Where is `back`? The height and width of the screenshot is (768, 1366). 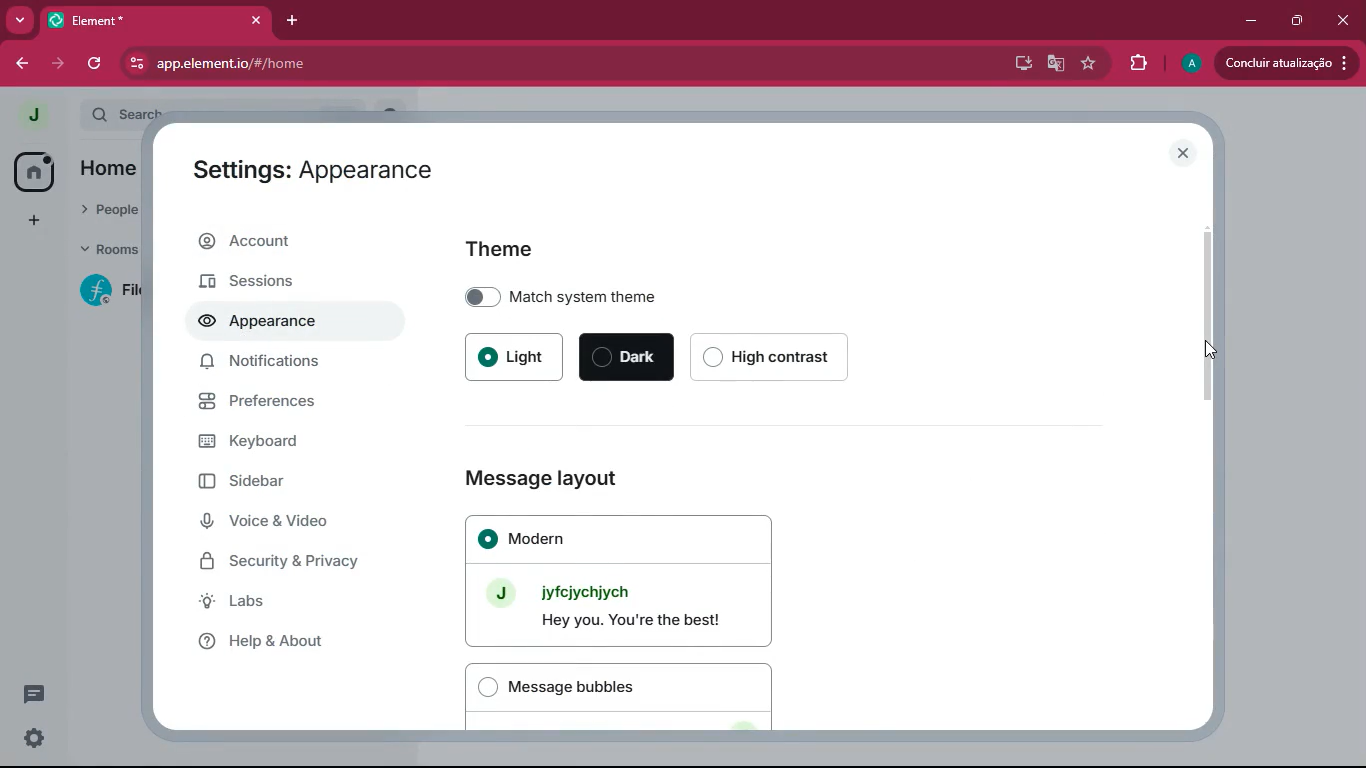
back is located at coordinates (20, 61).